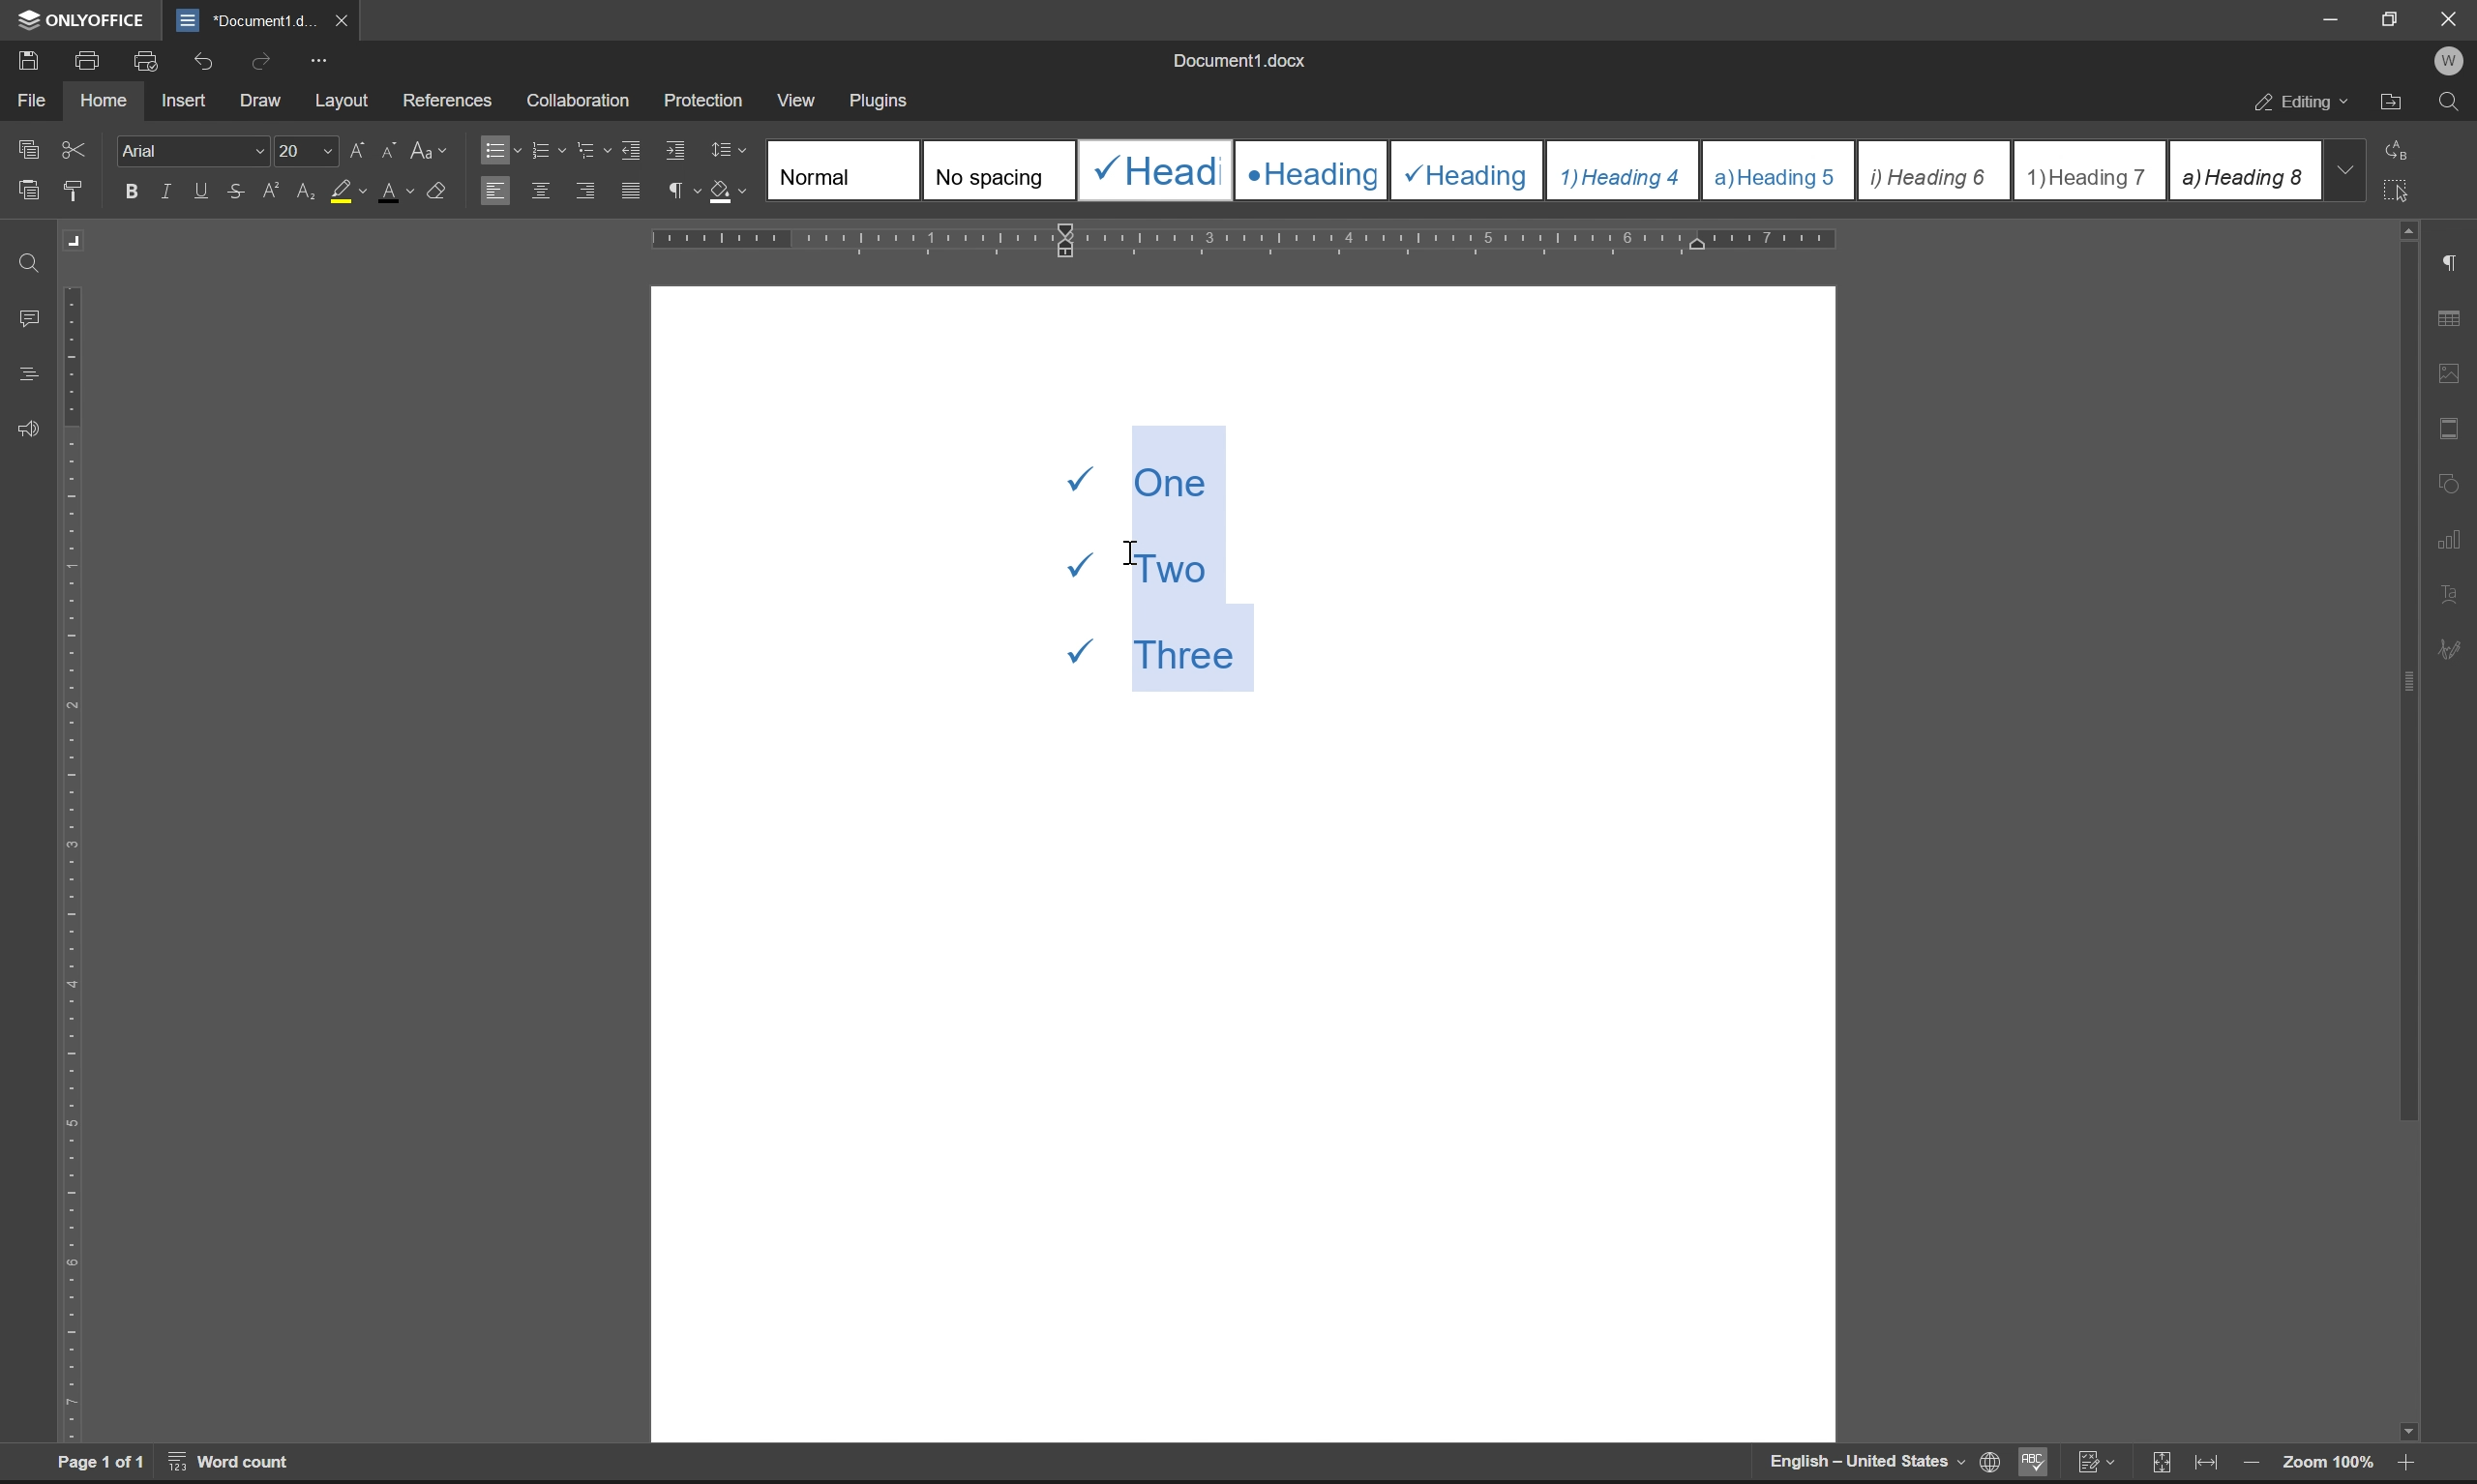 The image size is (2477, 1484). Describe the element at coordinates (2449, 478) in the screenshot. I see `shape settings` at that location.